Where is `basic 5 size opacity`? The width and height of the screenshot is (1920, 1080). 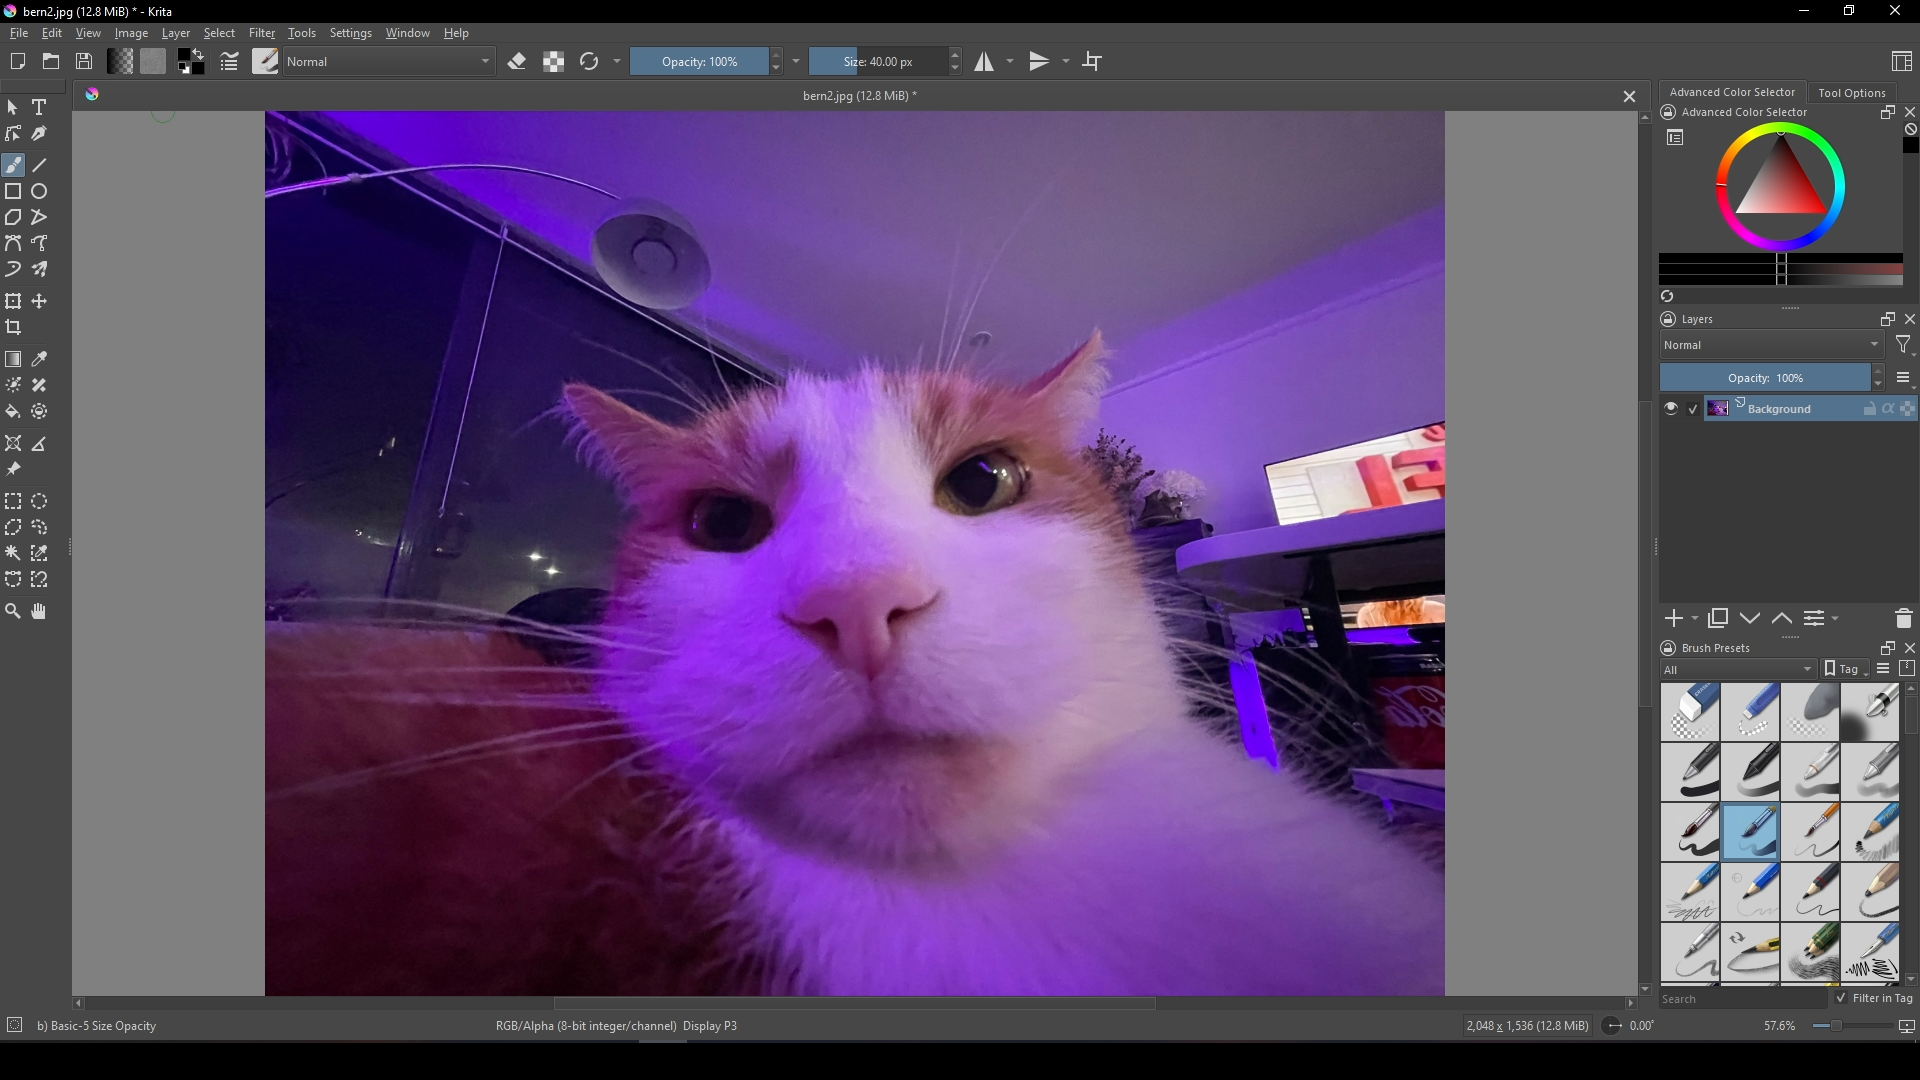 basic 5 size opacity is located at coordinates (100, 1027).